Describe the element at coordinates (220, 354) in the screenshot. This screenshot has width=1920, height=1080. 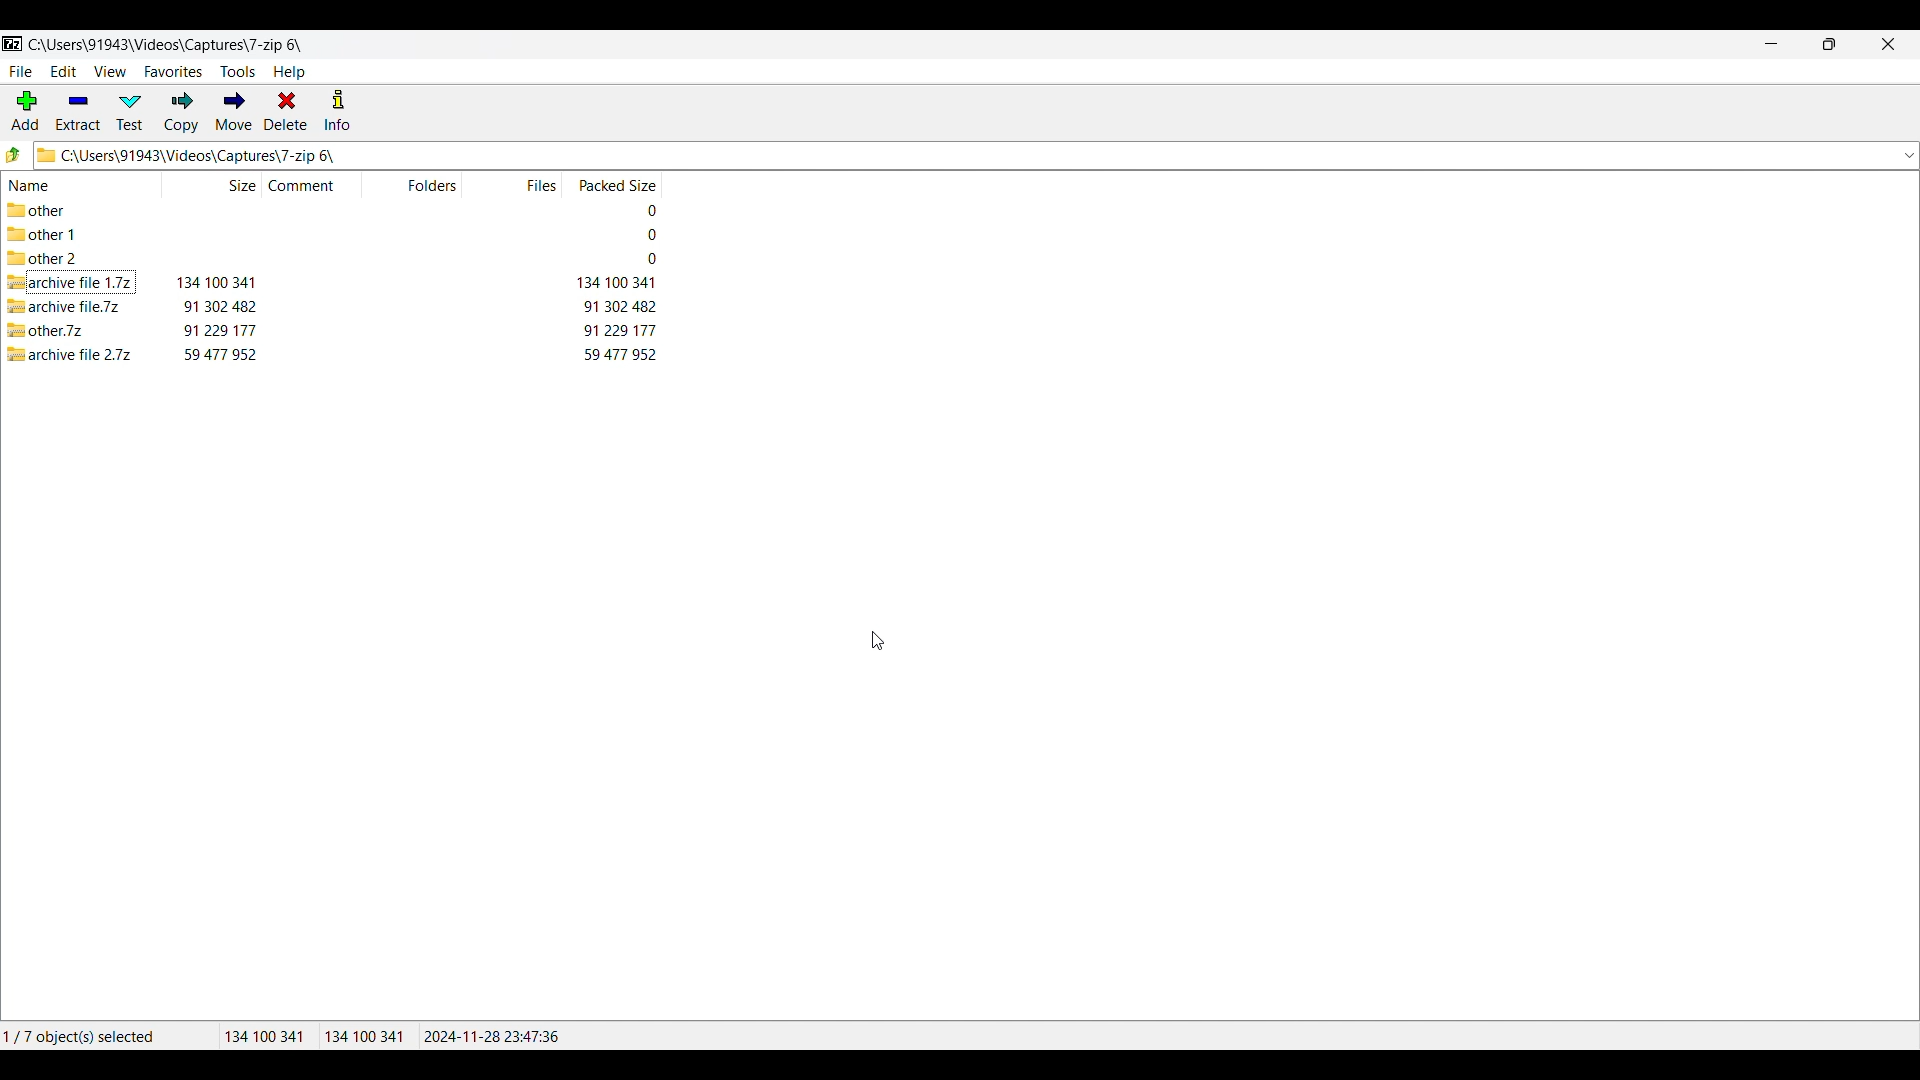
I see `size` at that location.